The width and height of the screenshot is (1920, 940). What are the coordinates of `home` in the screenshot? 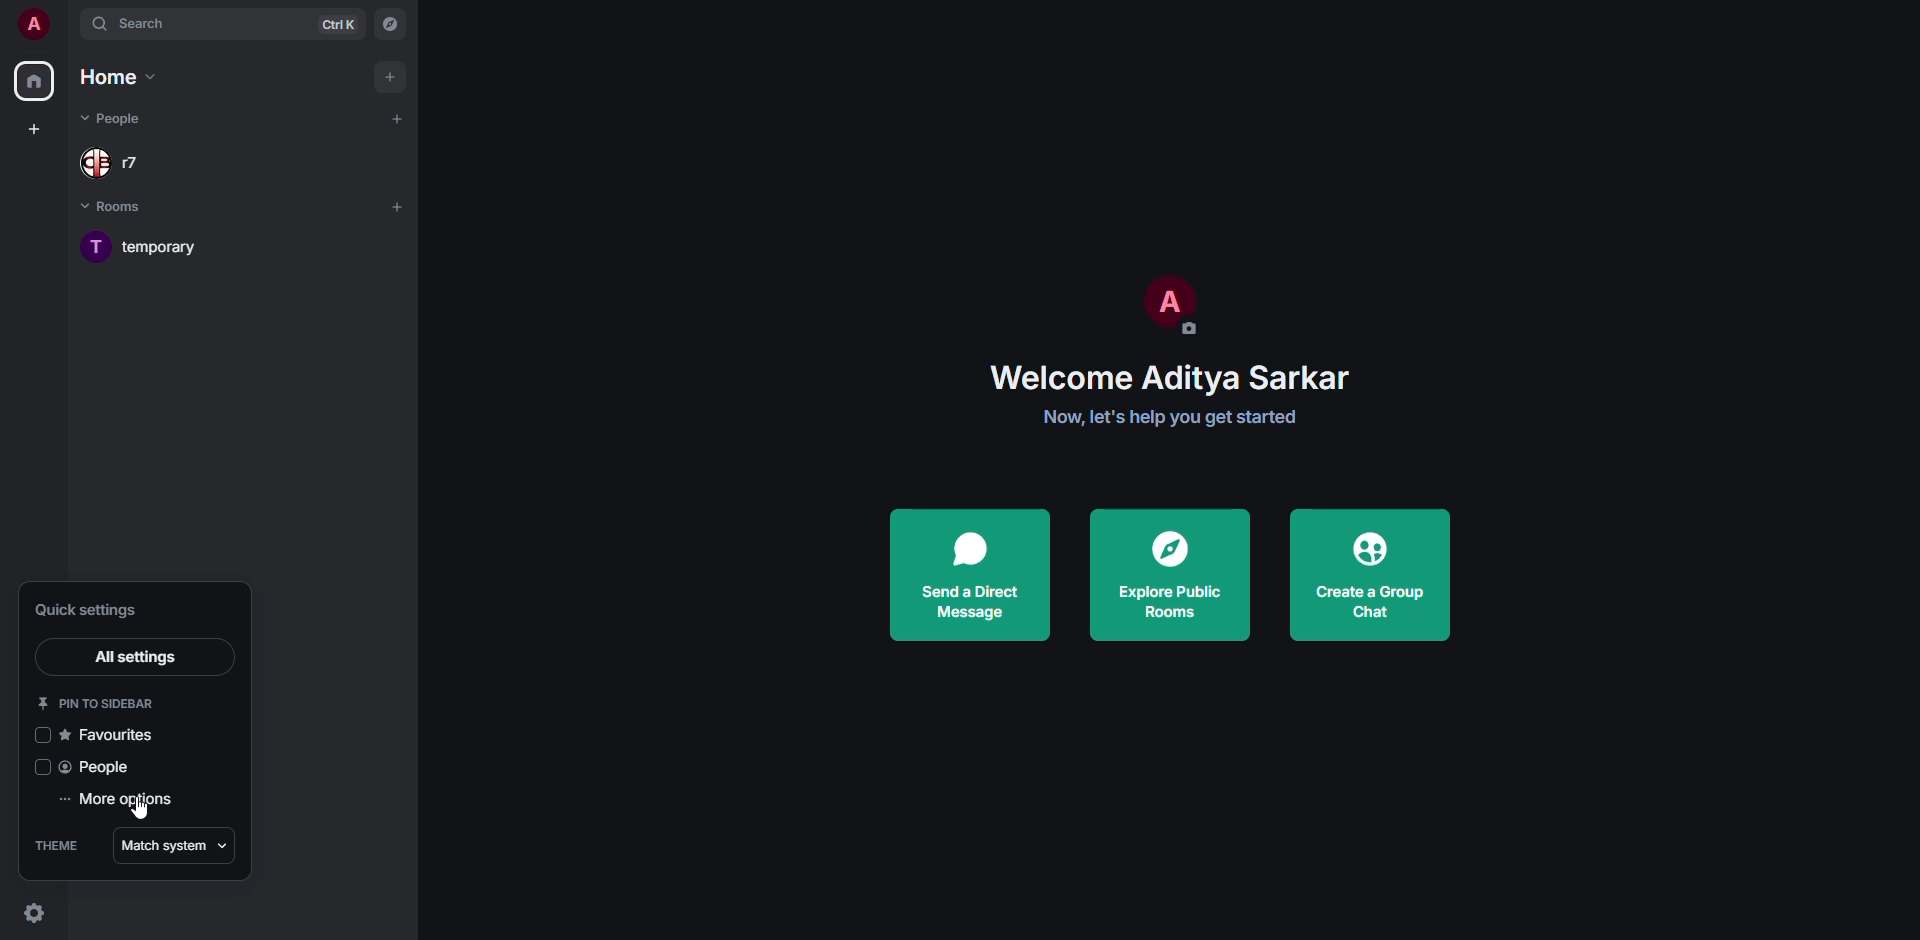 It's located at (38, 83).